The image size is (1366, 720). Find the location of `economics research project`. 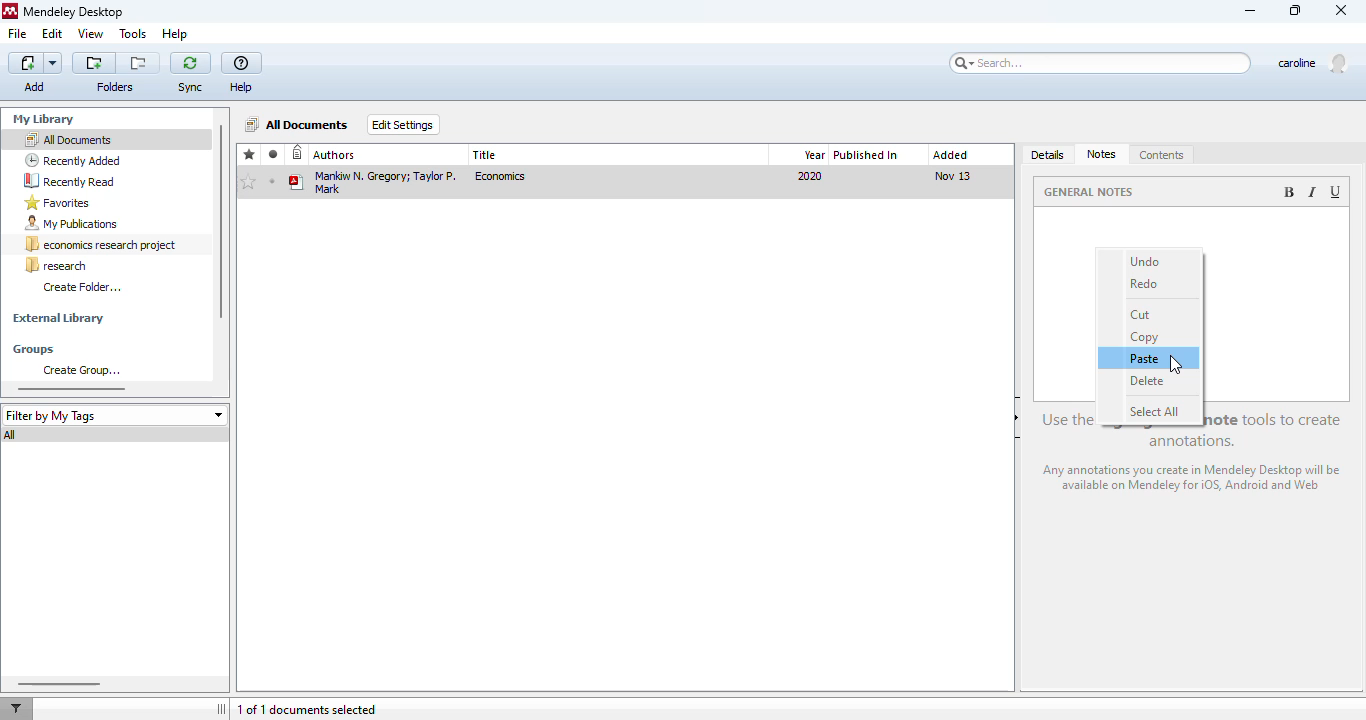

economics research project is located at coordinates (102, 245).